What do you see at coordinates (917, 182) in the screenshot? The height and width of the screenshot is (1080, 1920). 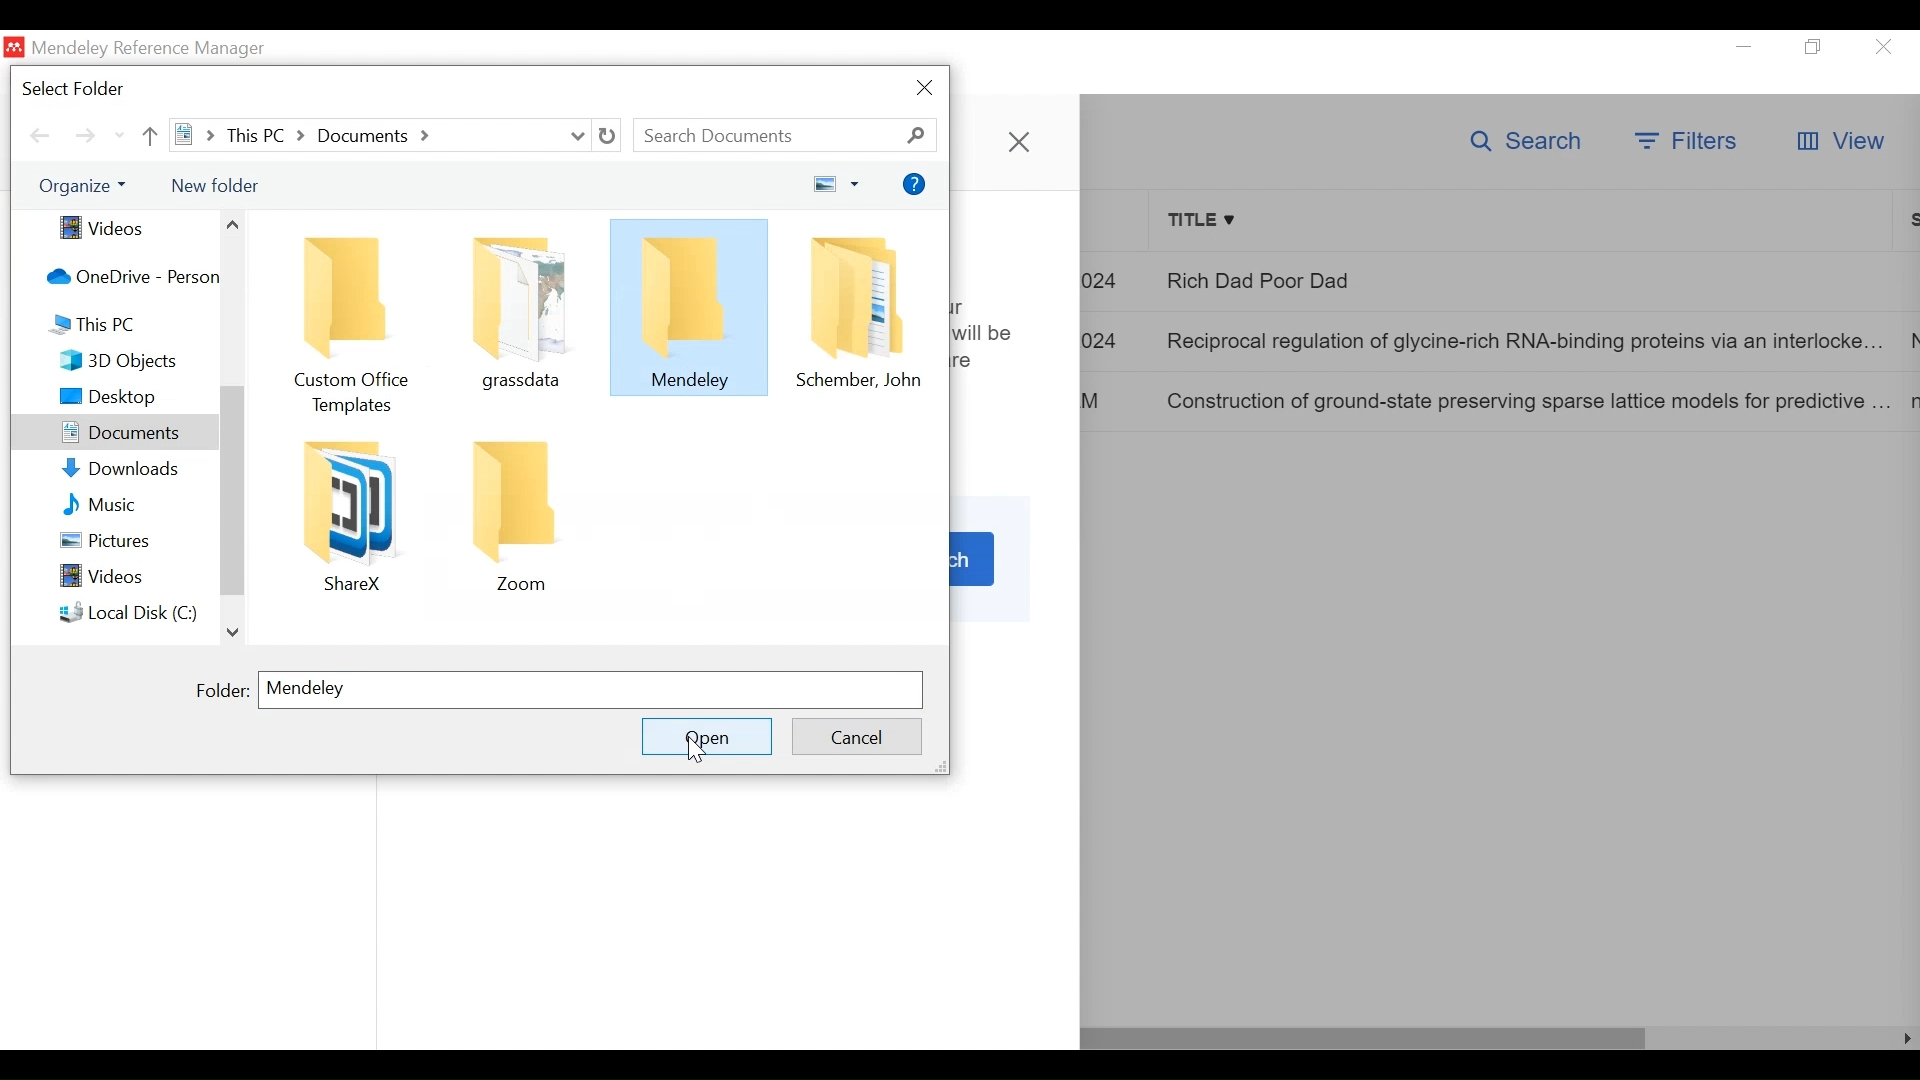 I see `Help` at bounding box center [917, 182].